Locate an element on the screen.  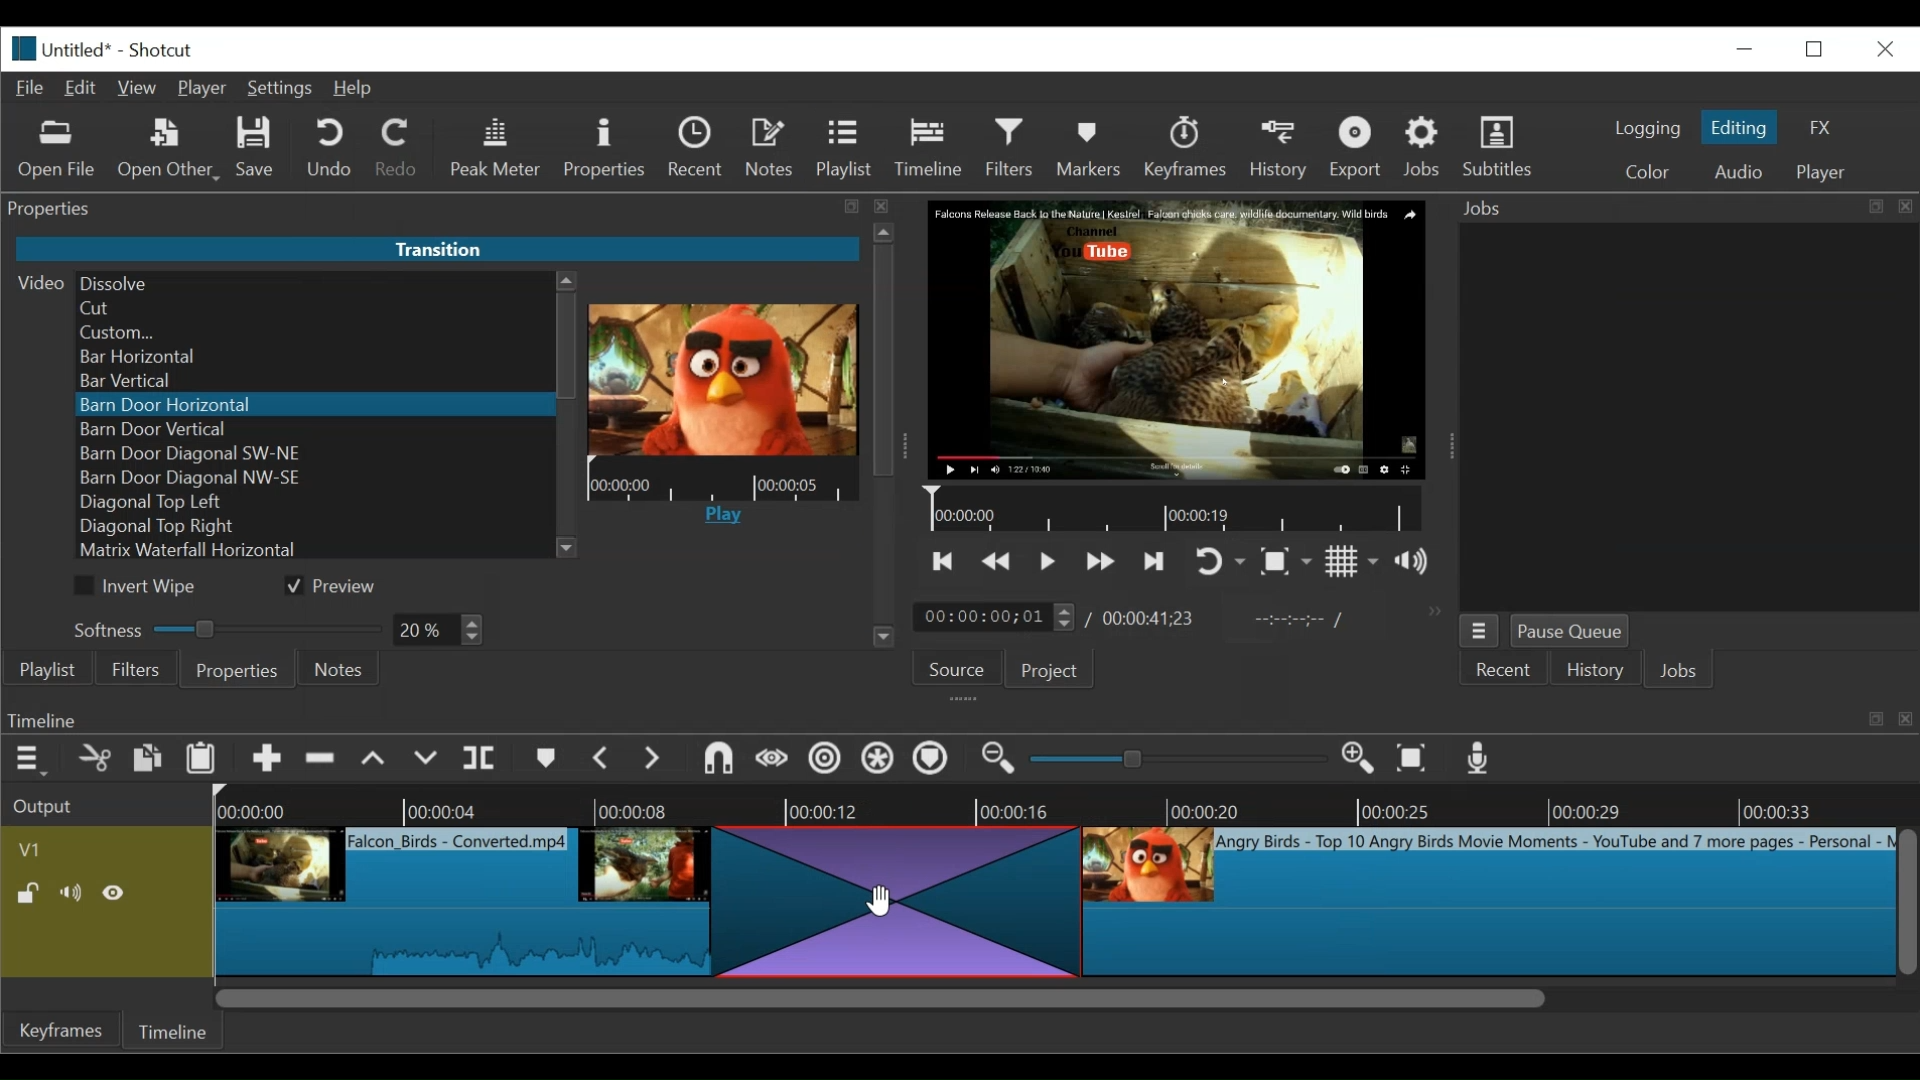
Jobs is located at coordinates (1425, 146).